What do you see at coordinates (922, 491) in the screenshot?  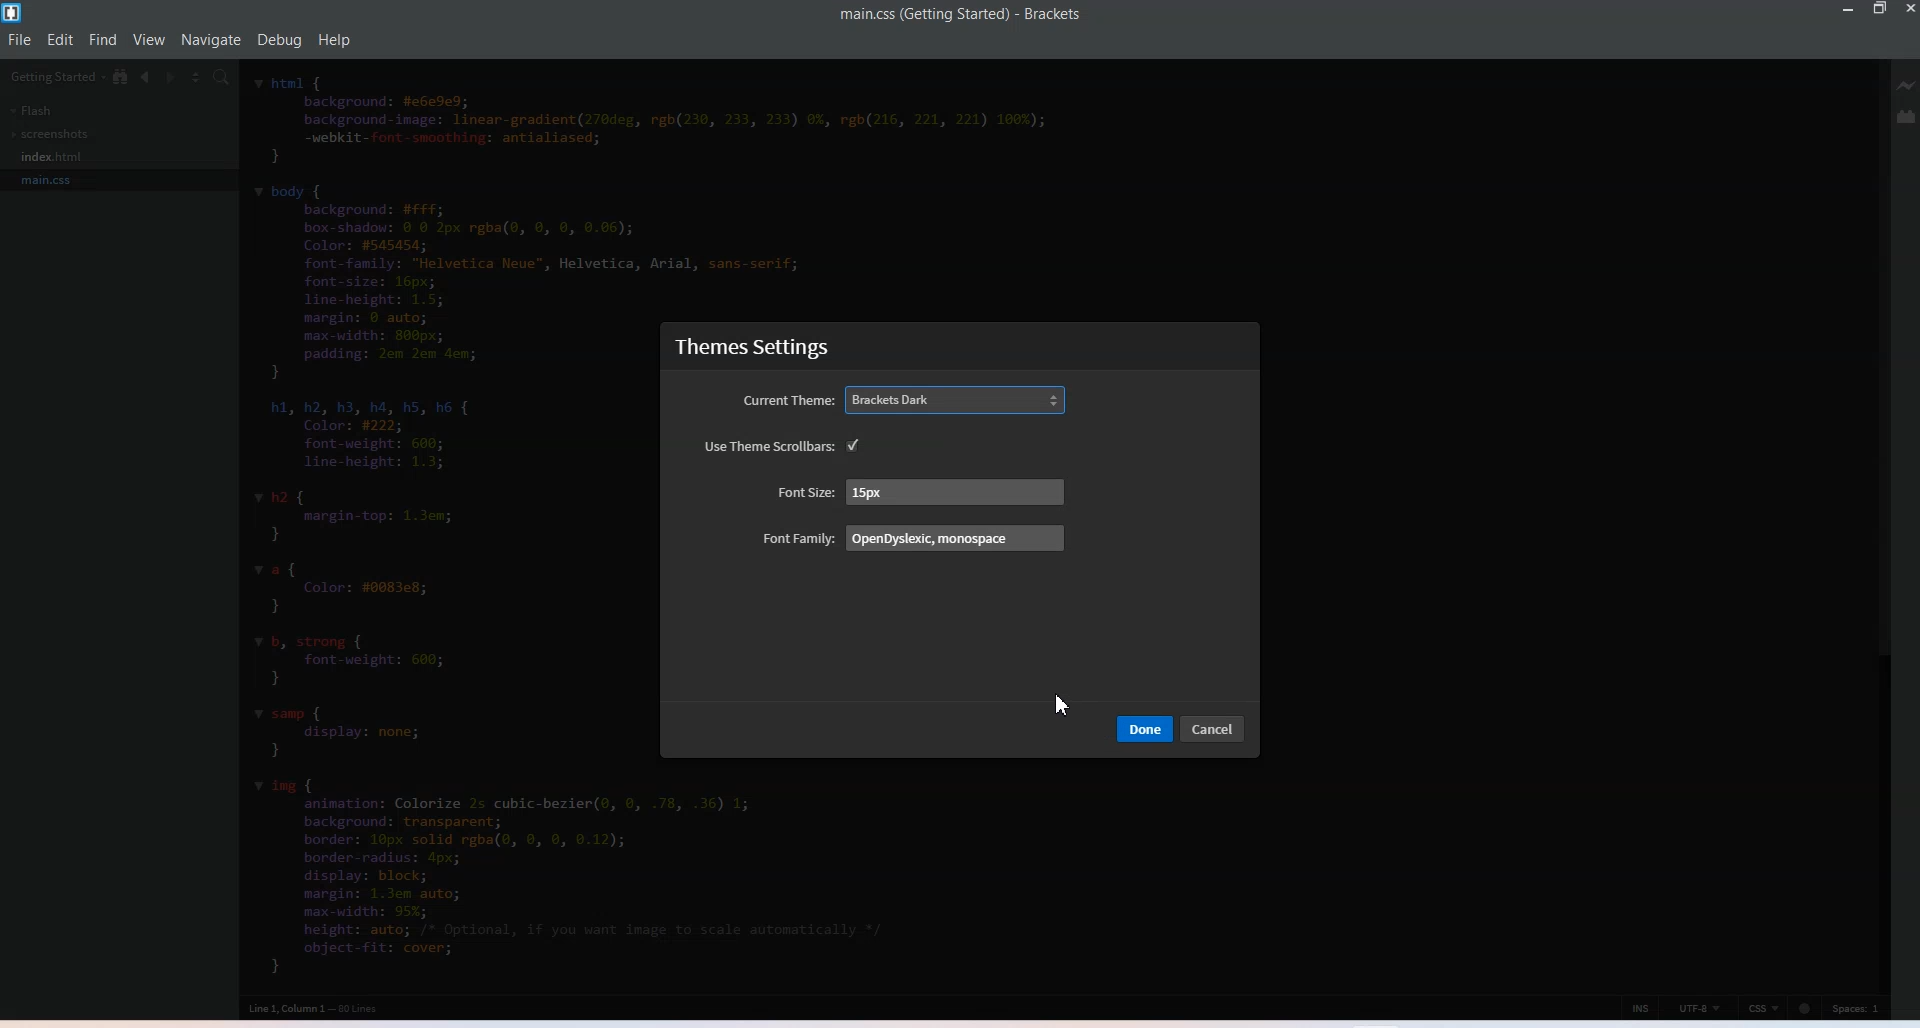 I see `Font Size` at bounding box center [922, 491].